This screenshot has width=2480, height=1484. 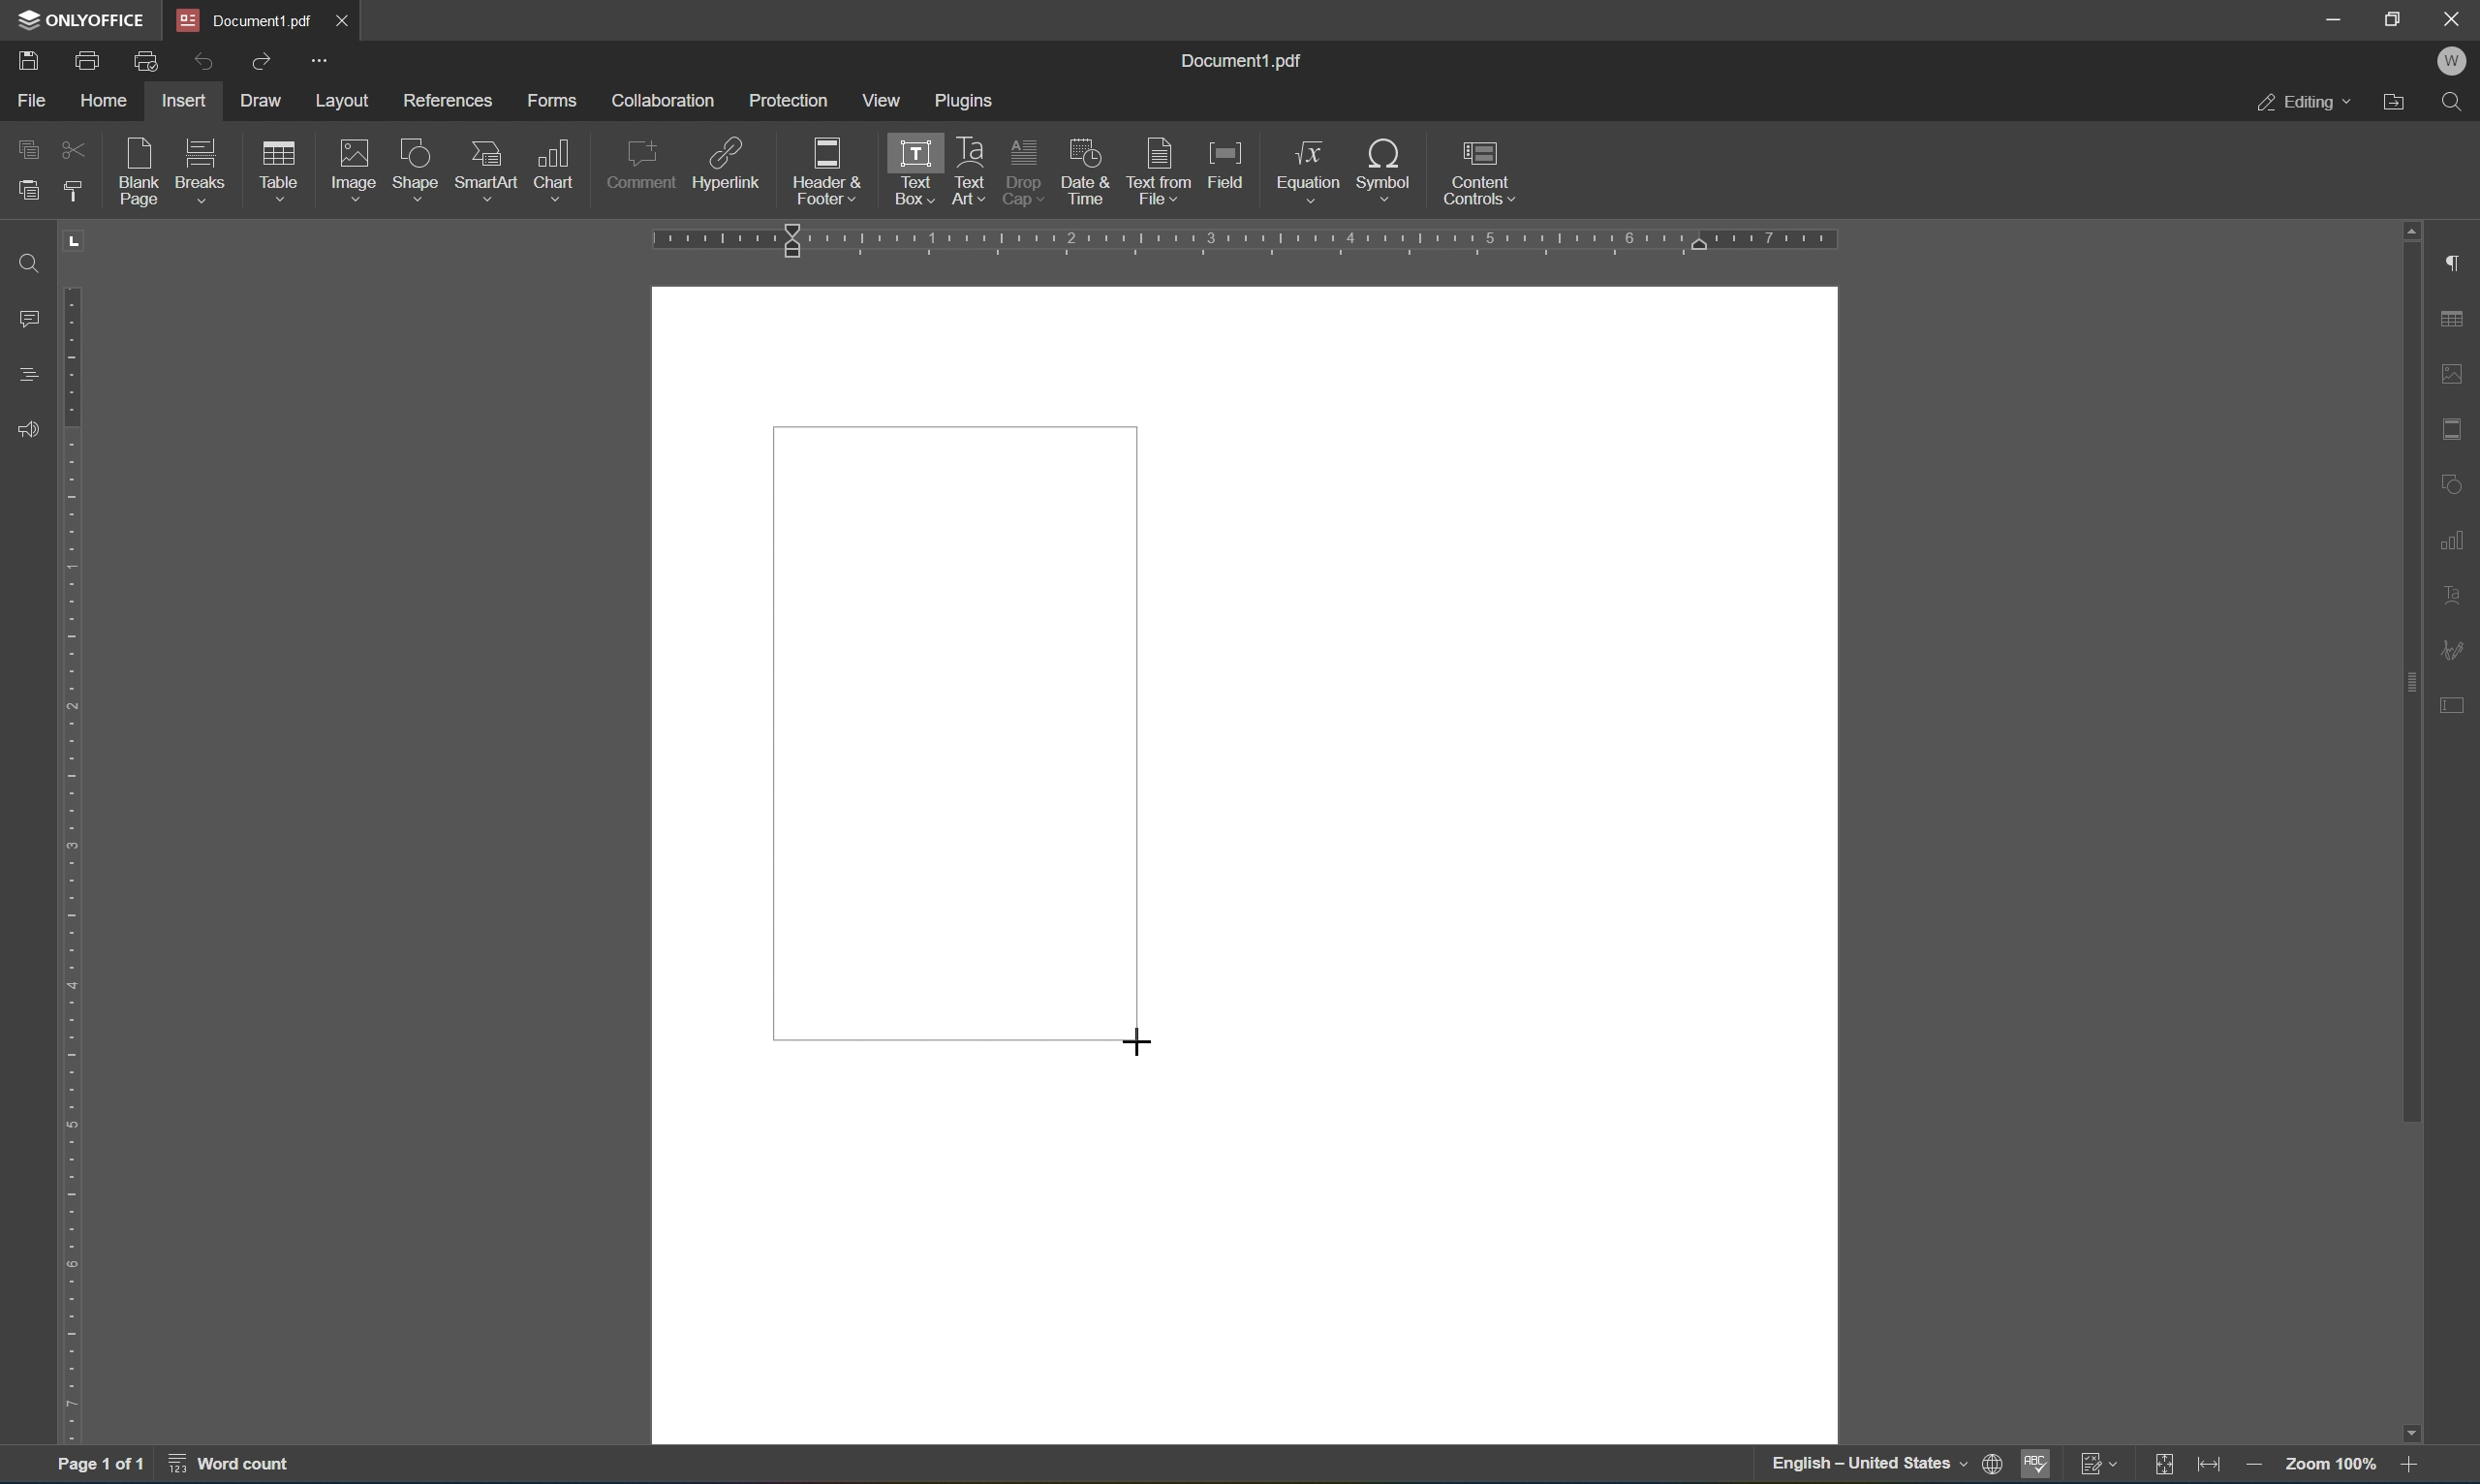 I want to click on Minimize, so click(x=2333, y=19).